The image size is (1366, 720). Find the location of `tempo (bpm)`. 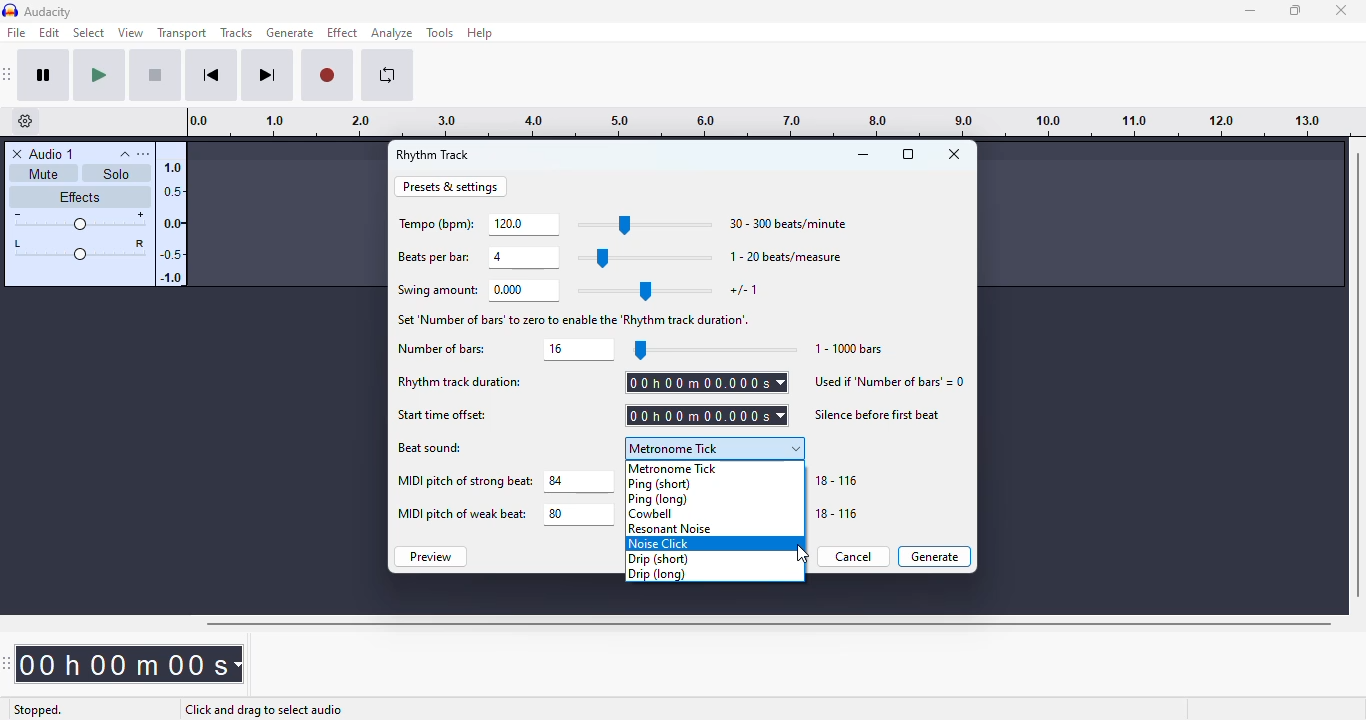

tempo (bpm) is located at coordinates (437, 225).